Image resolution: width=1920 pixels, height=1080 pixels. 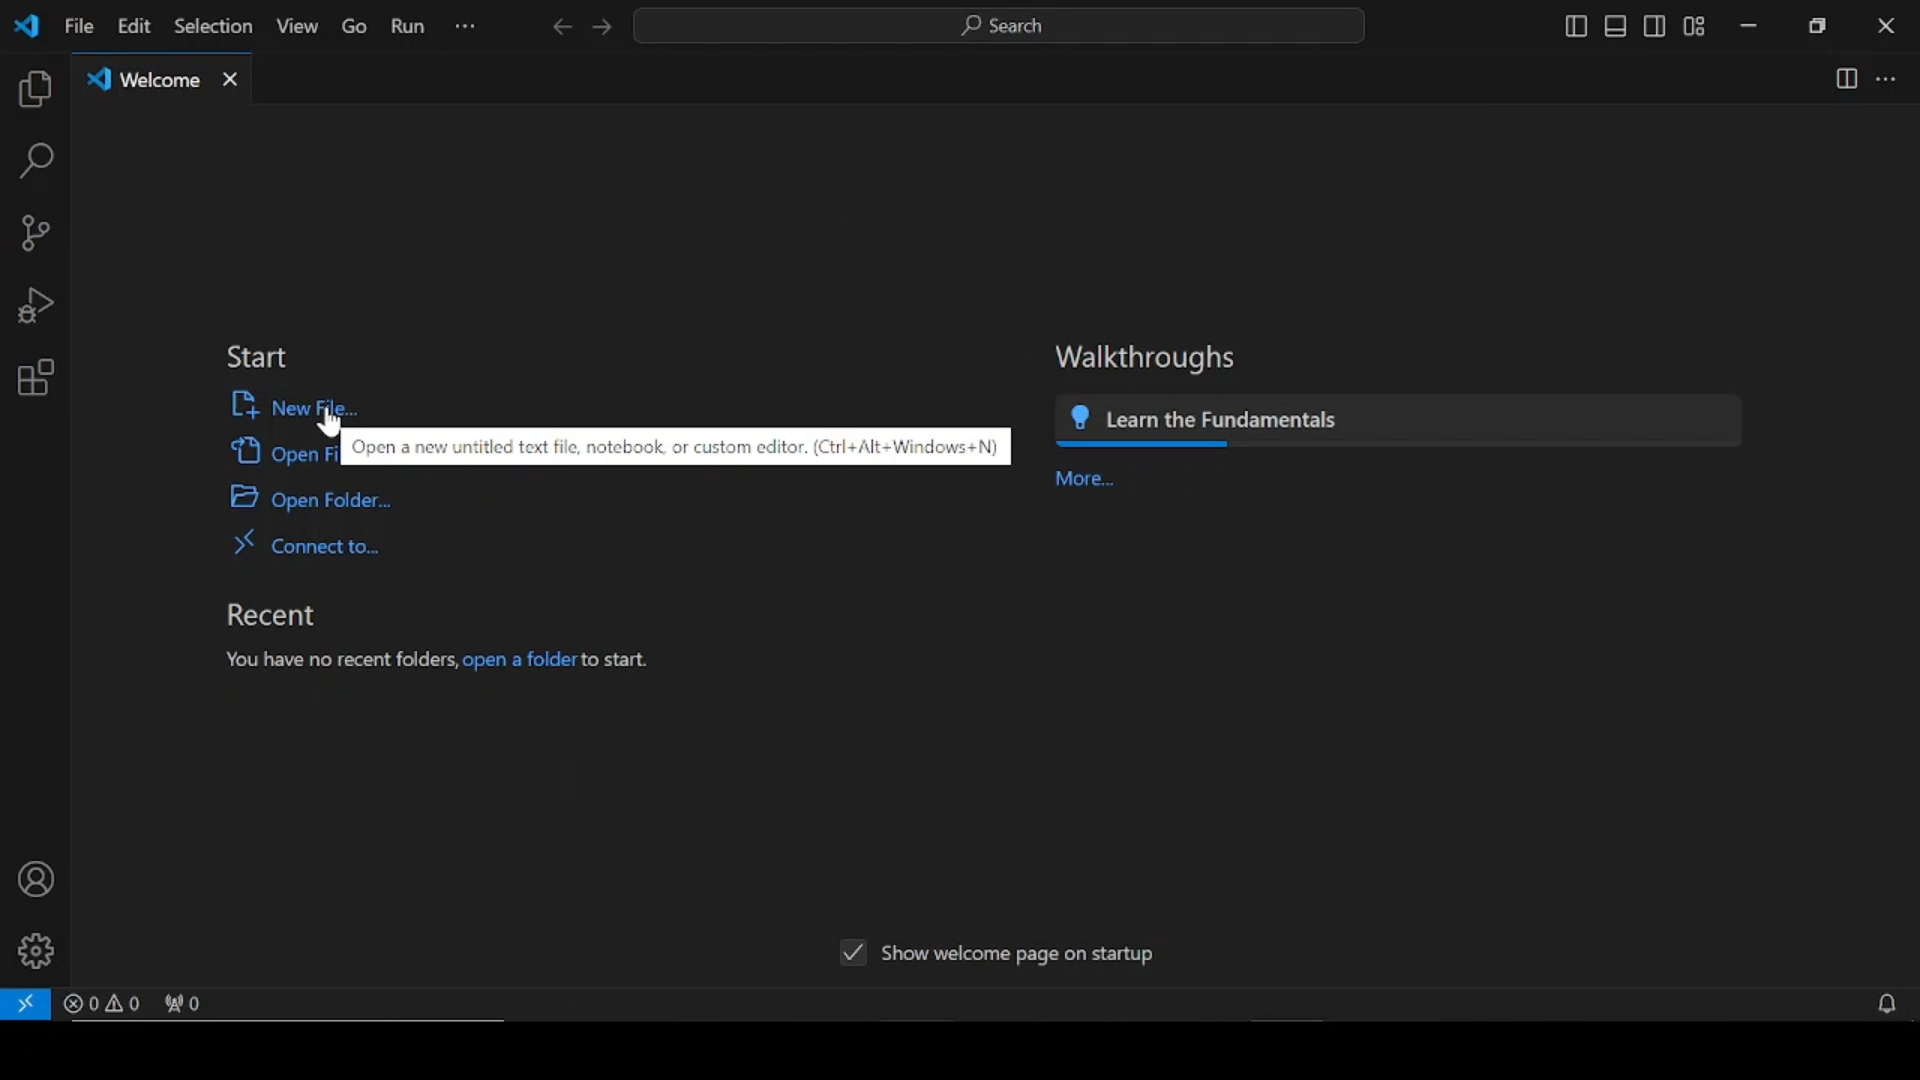 I want to click on more, so click(x=1085, y=480).